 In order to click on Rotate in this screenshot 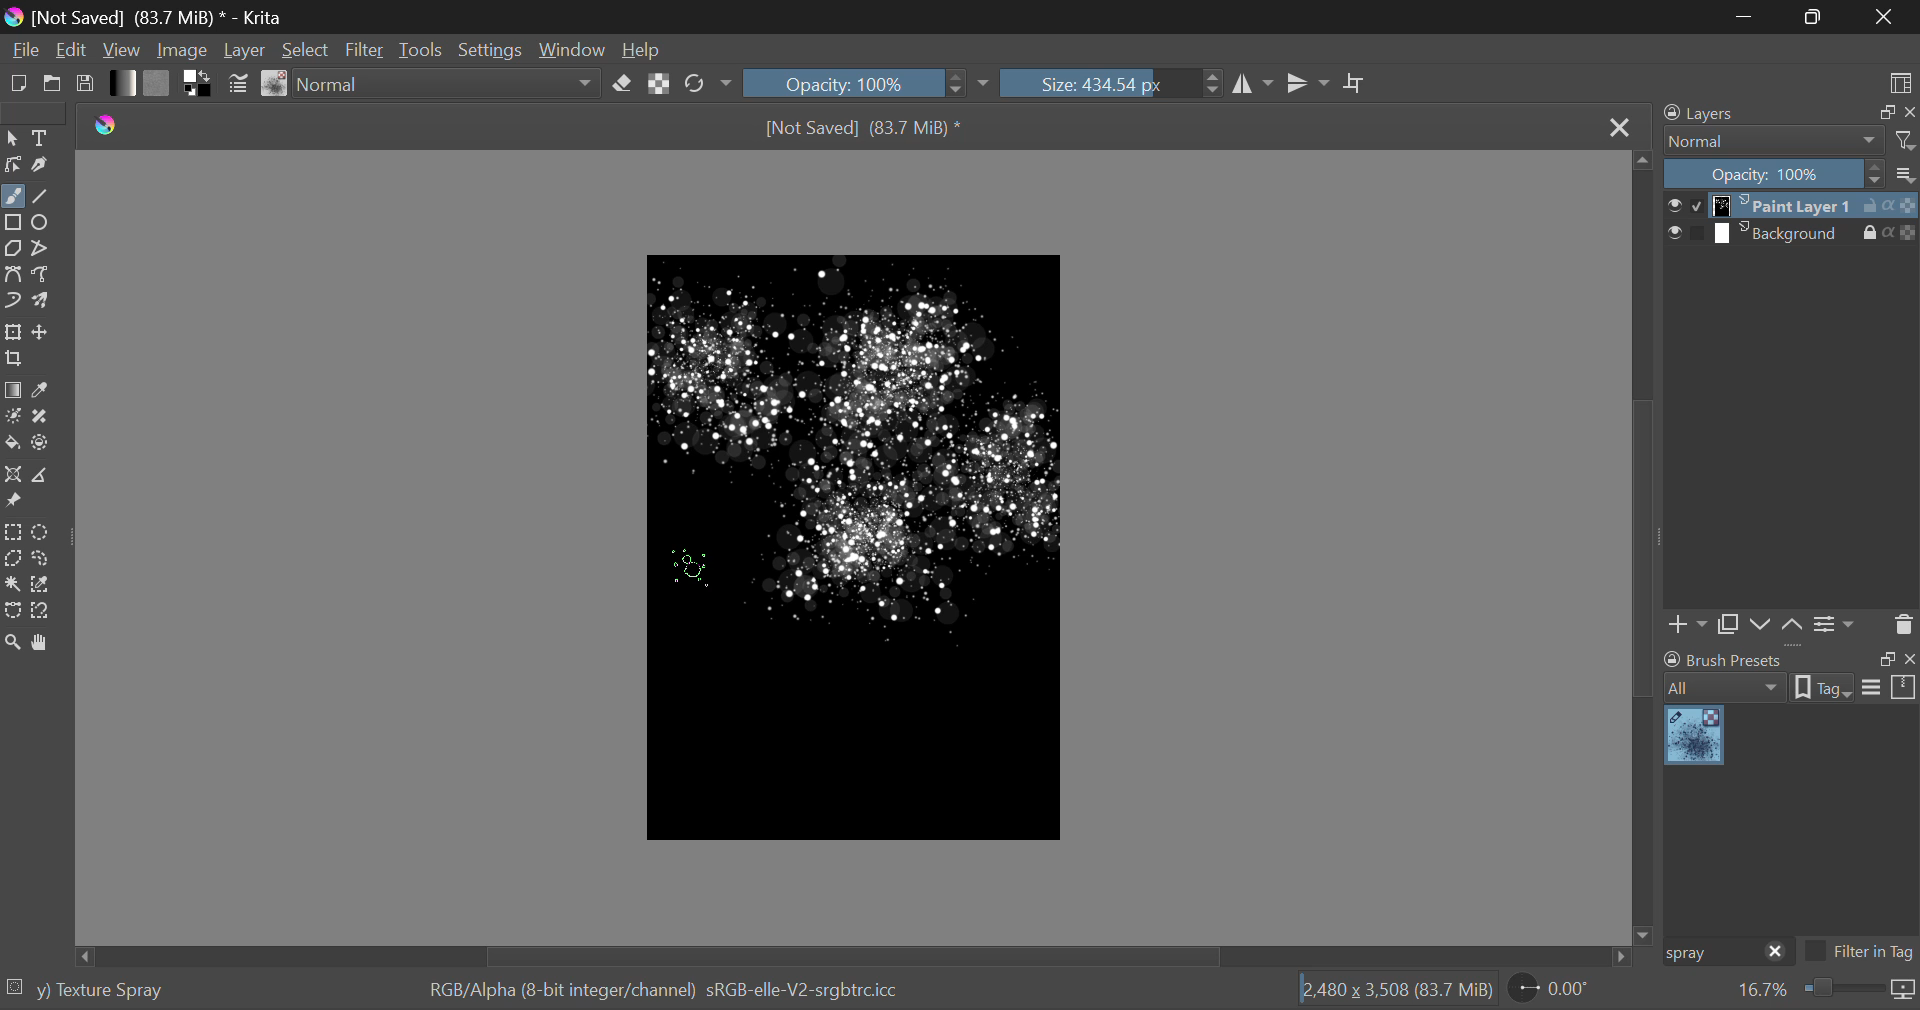, I will do `click(710, 84)`.